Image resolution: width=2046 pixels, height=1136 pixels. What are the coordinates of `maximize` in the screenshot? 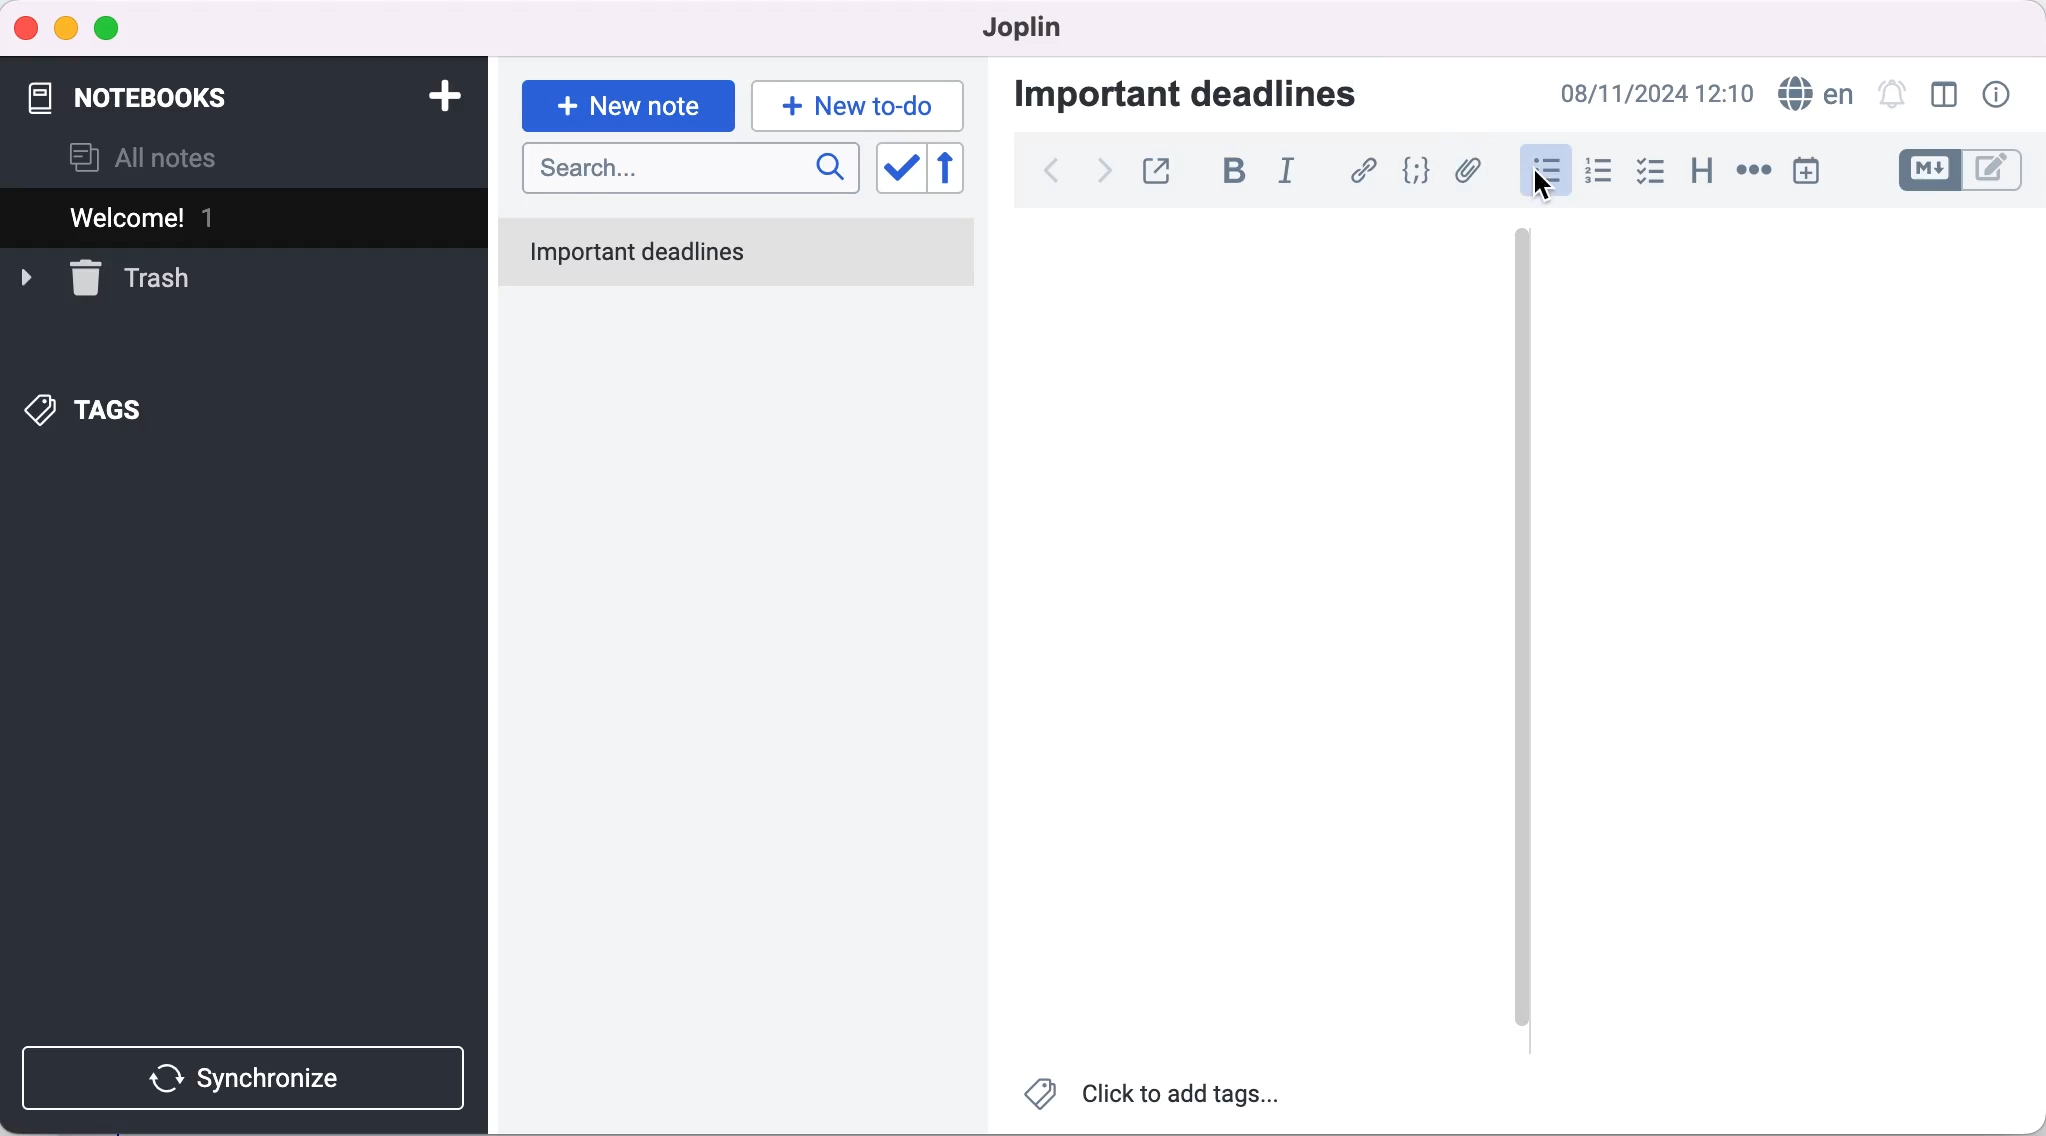 It's located at (113, 27).